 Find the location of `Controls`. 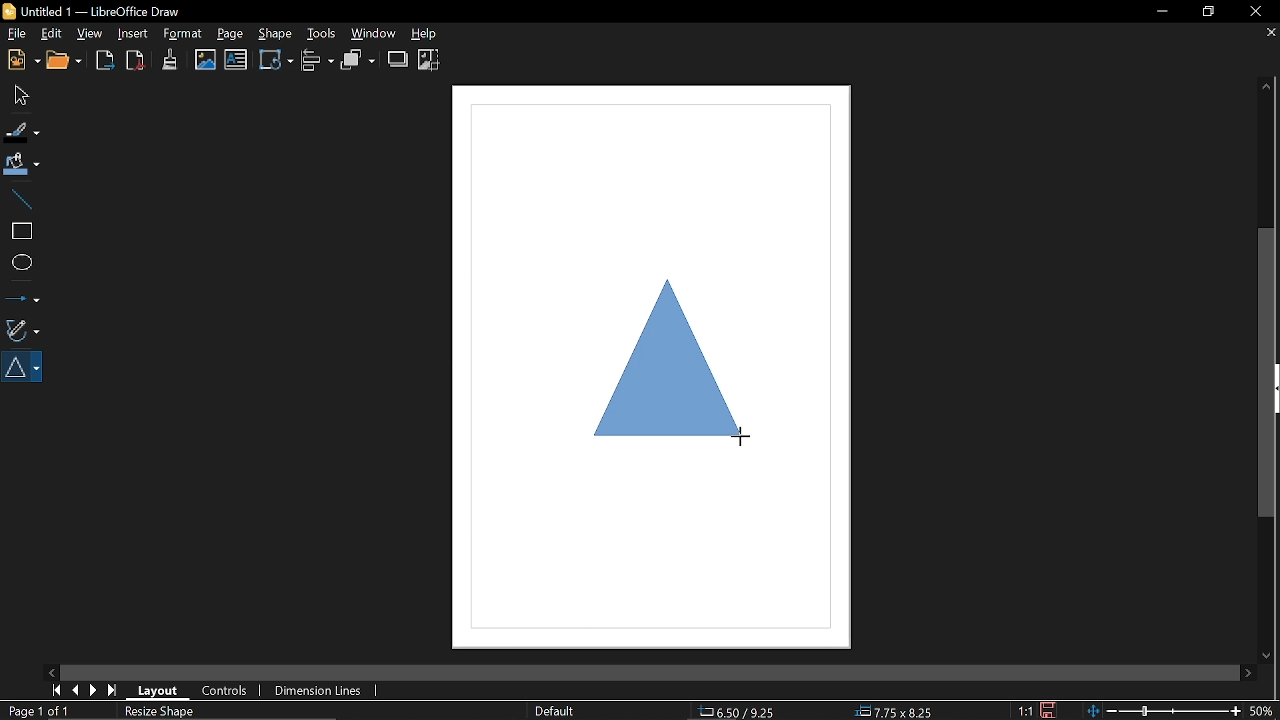

Controls is located at coordinates (225, 692).